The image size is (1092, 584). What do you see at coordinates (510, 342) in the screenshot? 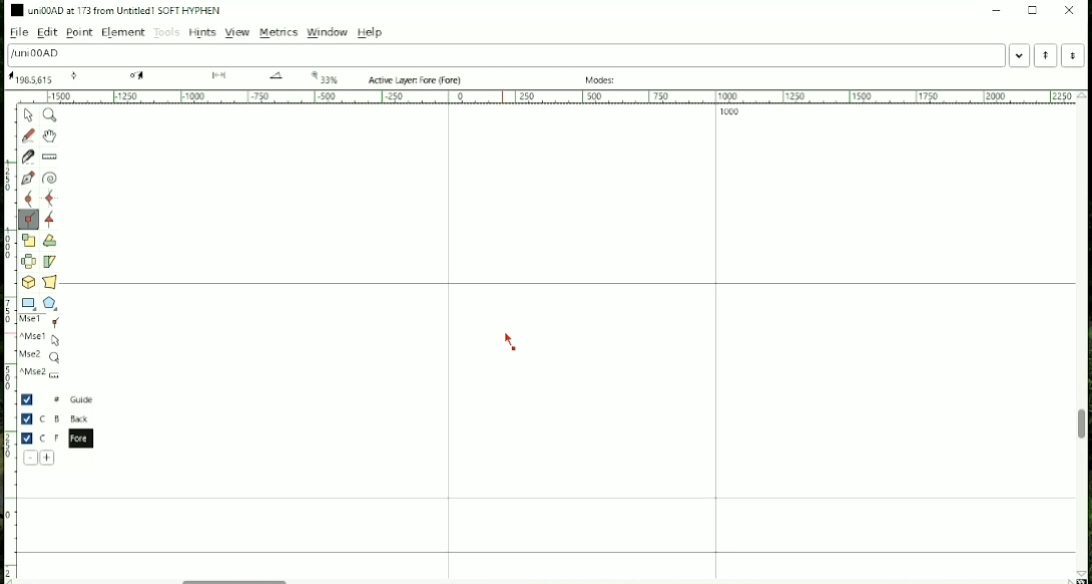
I see `Cursor` at bounding box center [510, 342].